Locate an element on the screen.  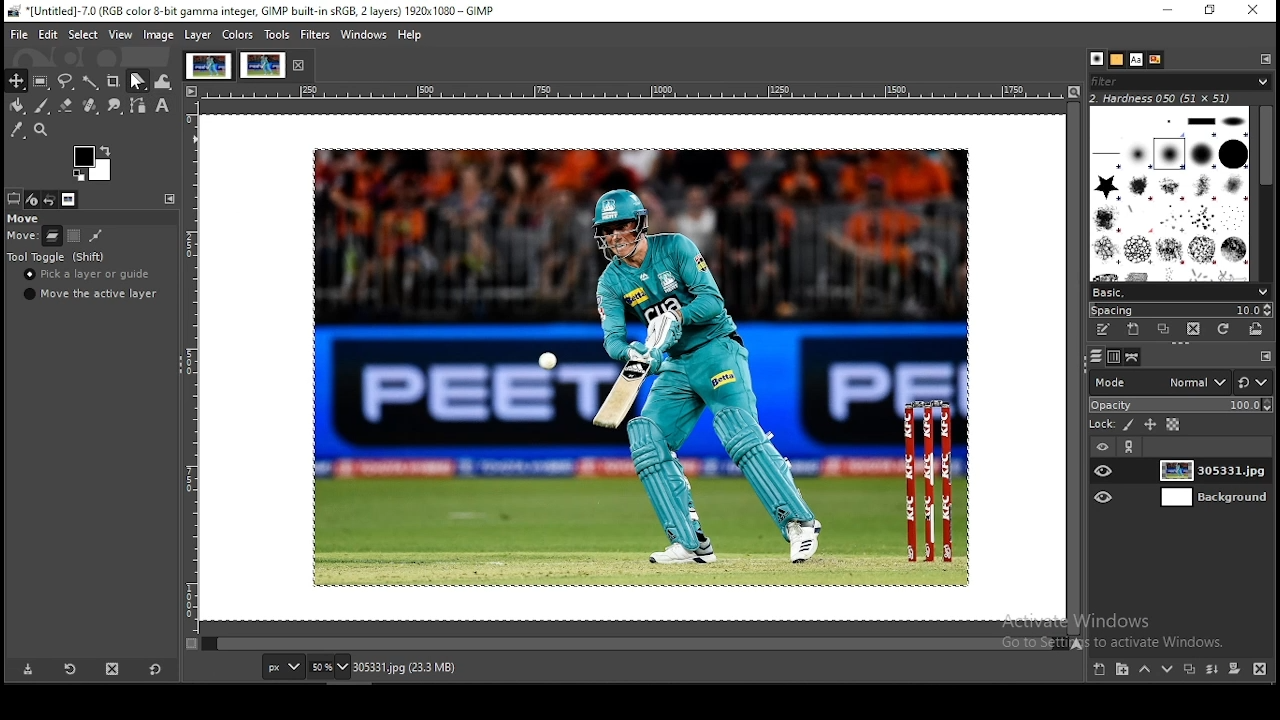
image is located at coordinates (644, 366).